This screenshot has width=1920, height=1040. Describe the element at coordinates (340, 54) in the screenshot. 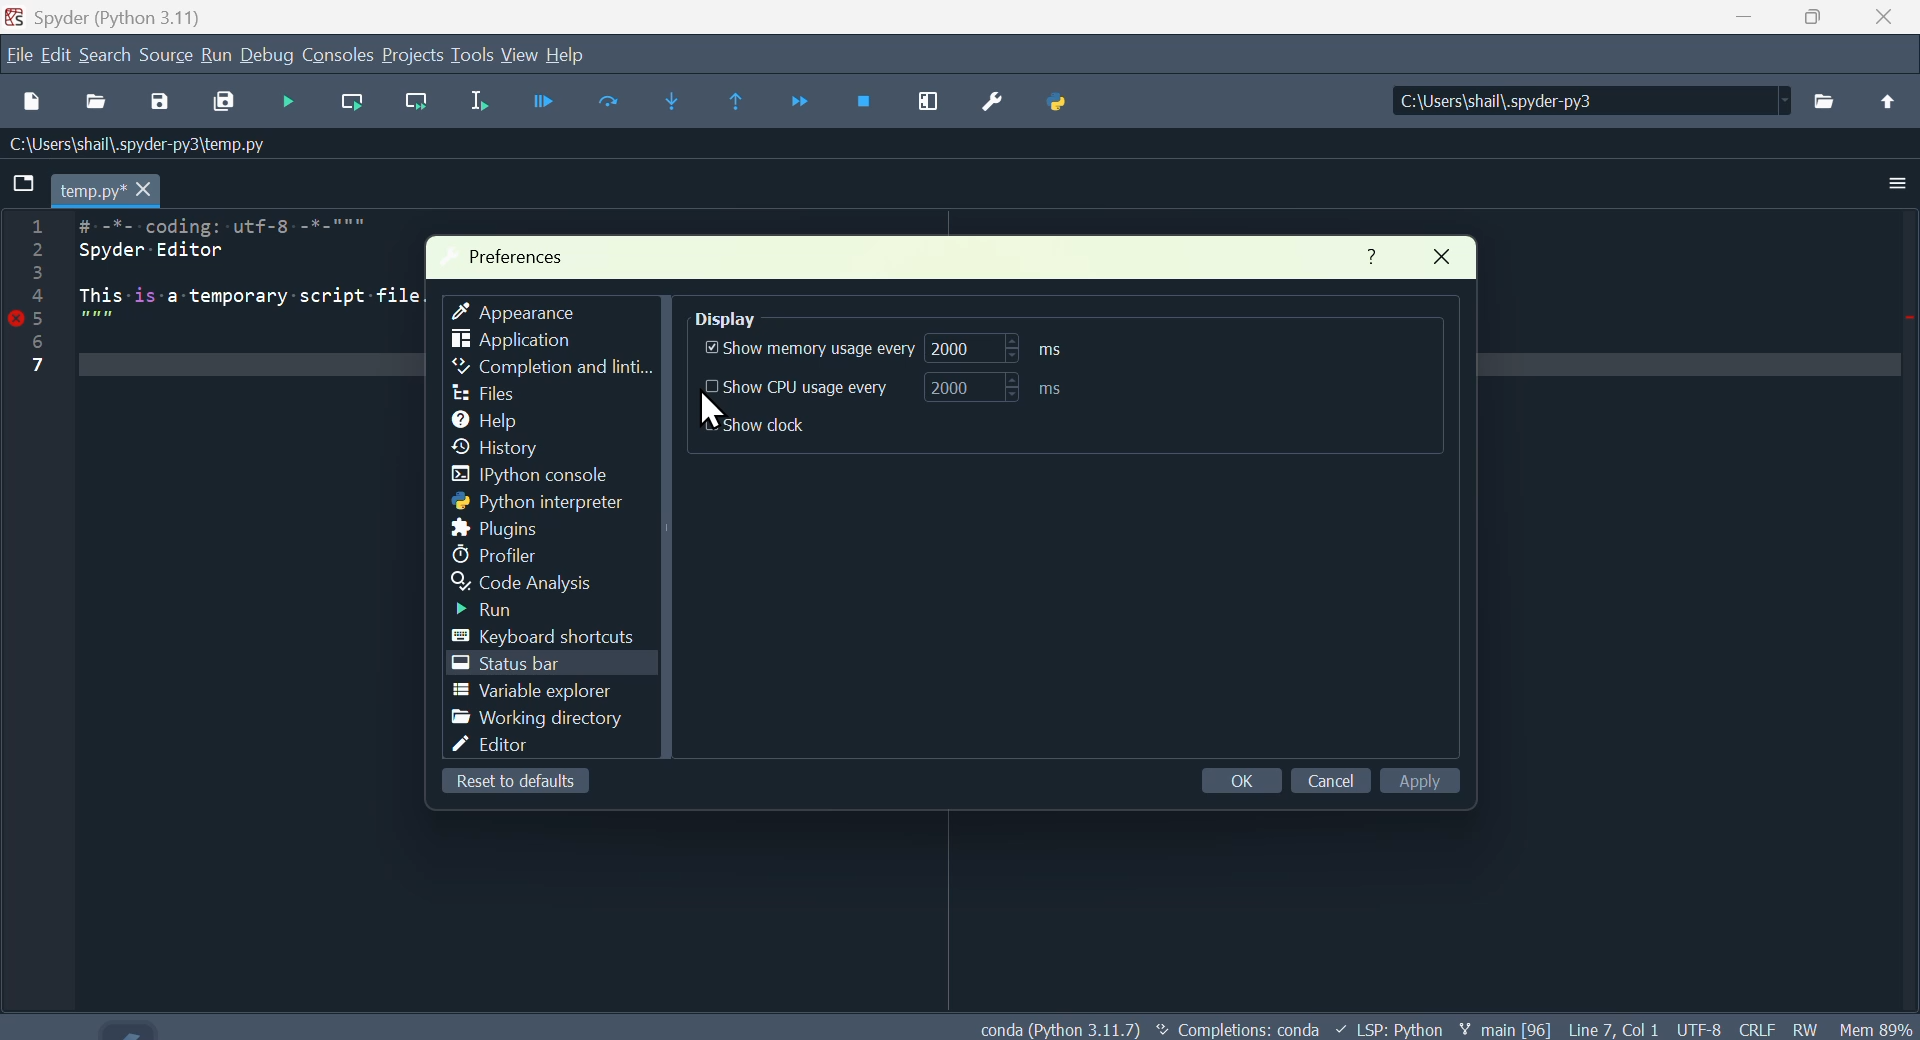

I see `Console` at that location.